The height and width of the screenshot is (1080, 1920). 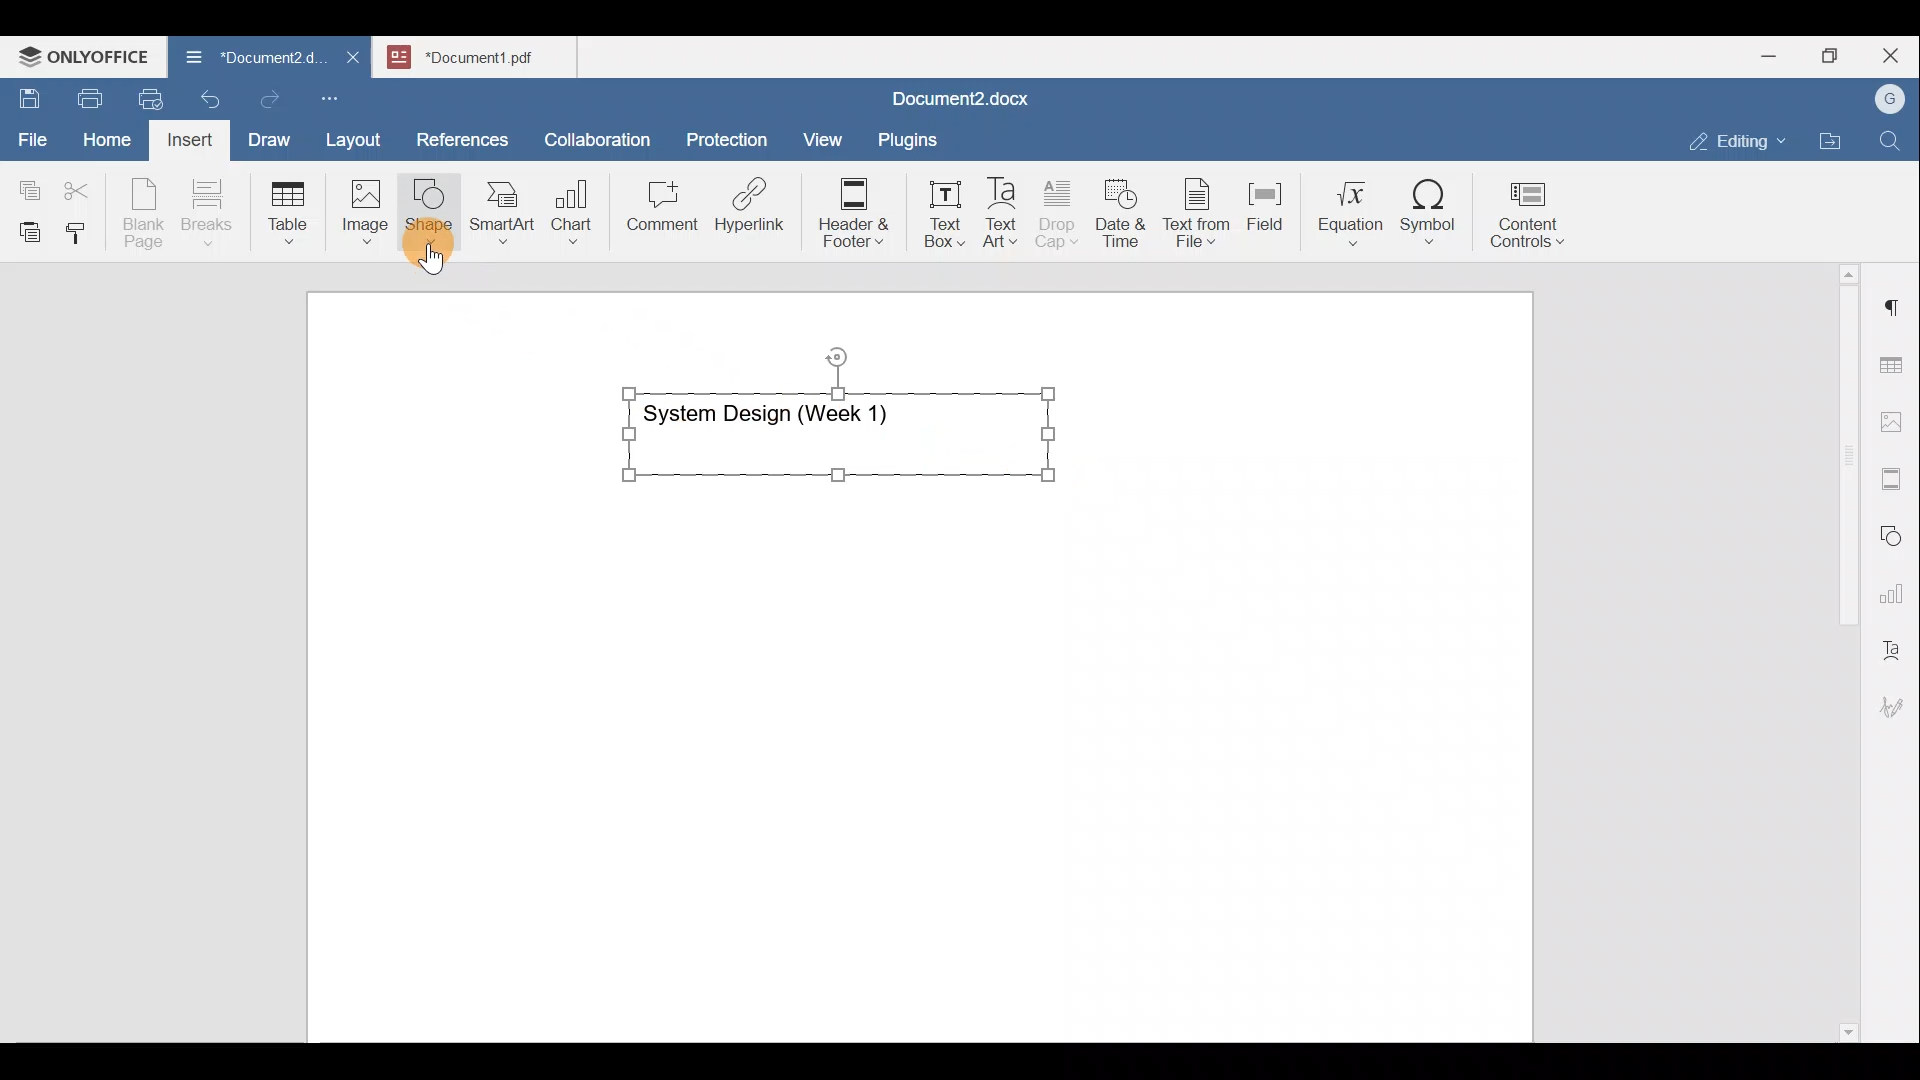 I want to click on Document name, so click(x=244, y=60).